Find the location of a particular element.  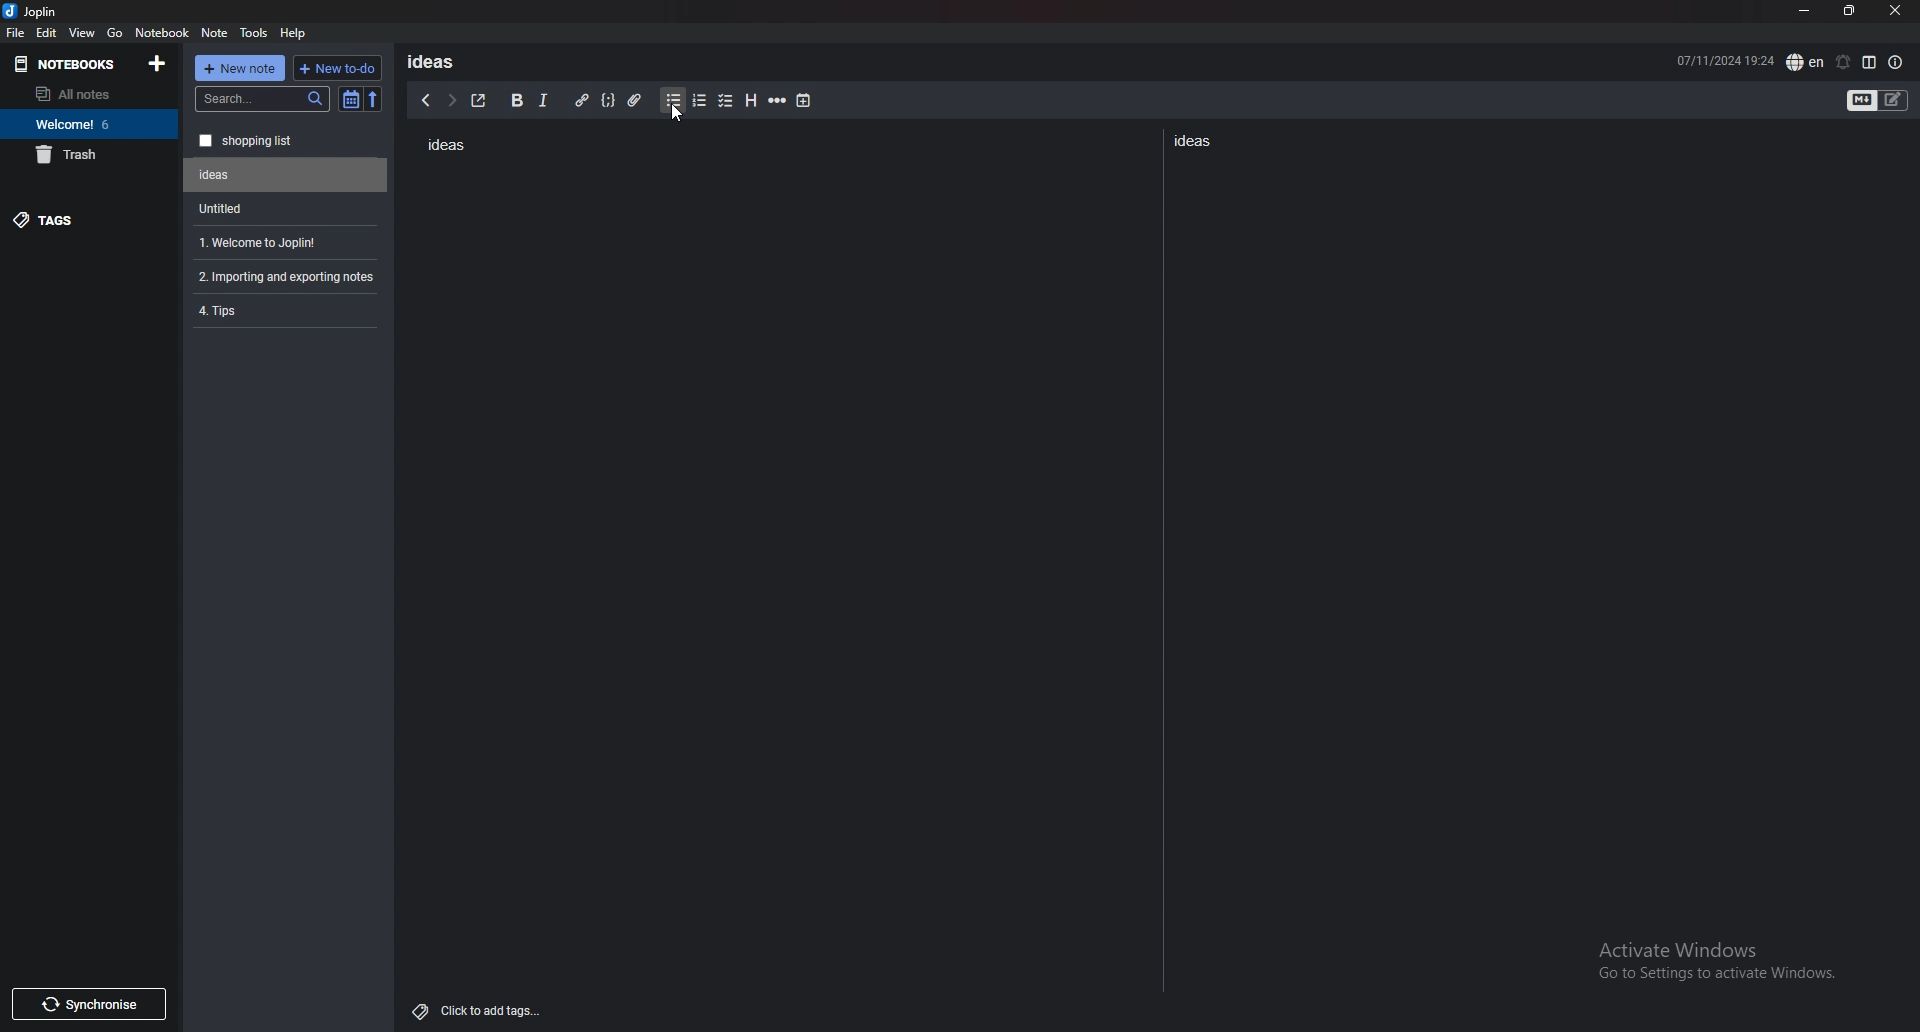

notebooks is located at coordinates (71, 63).